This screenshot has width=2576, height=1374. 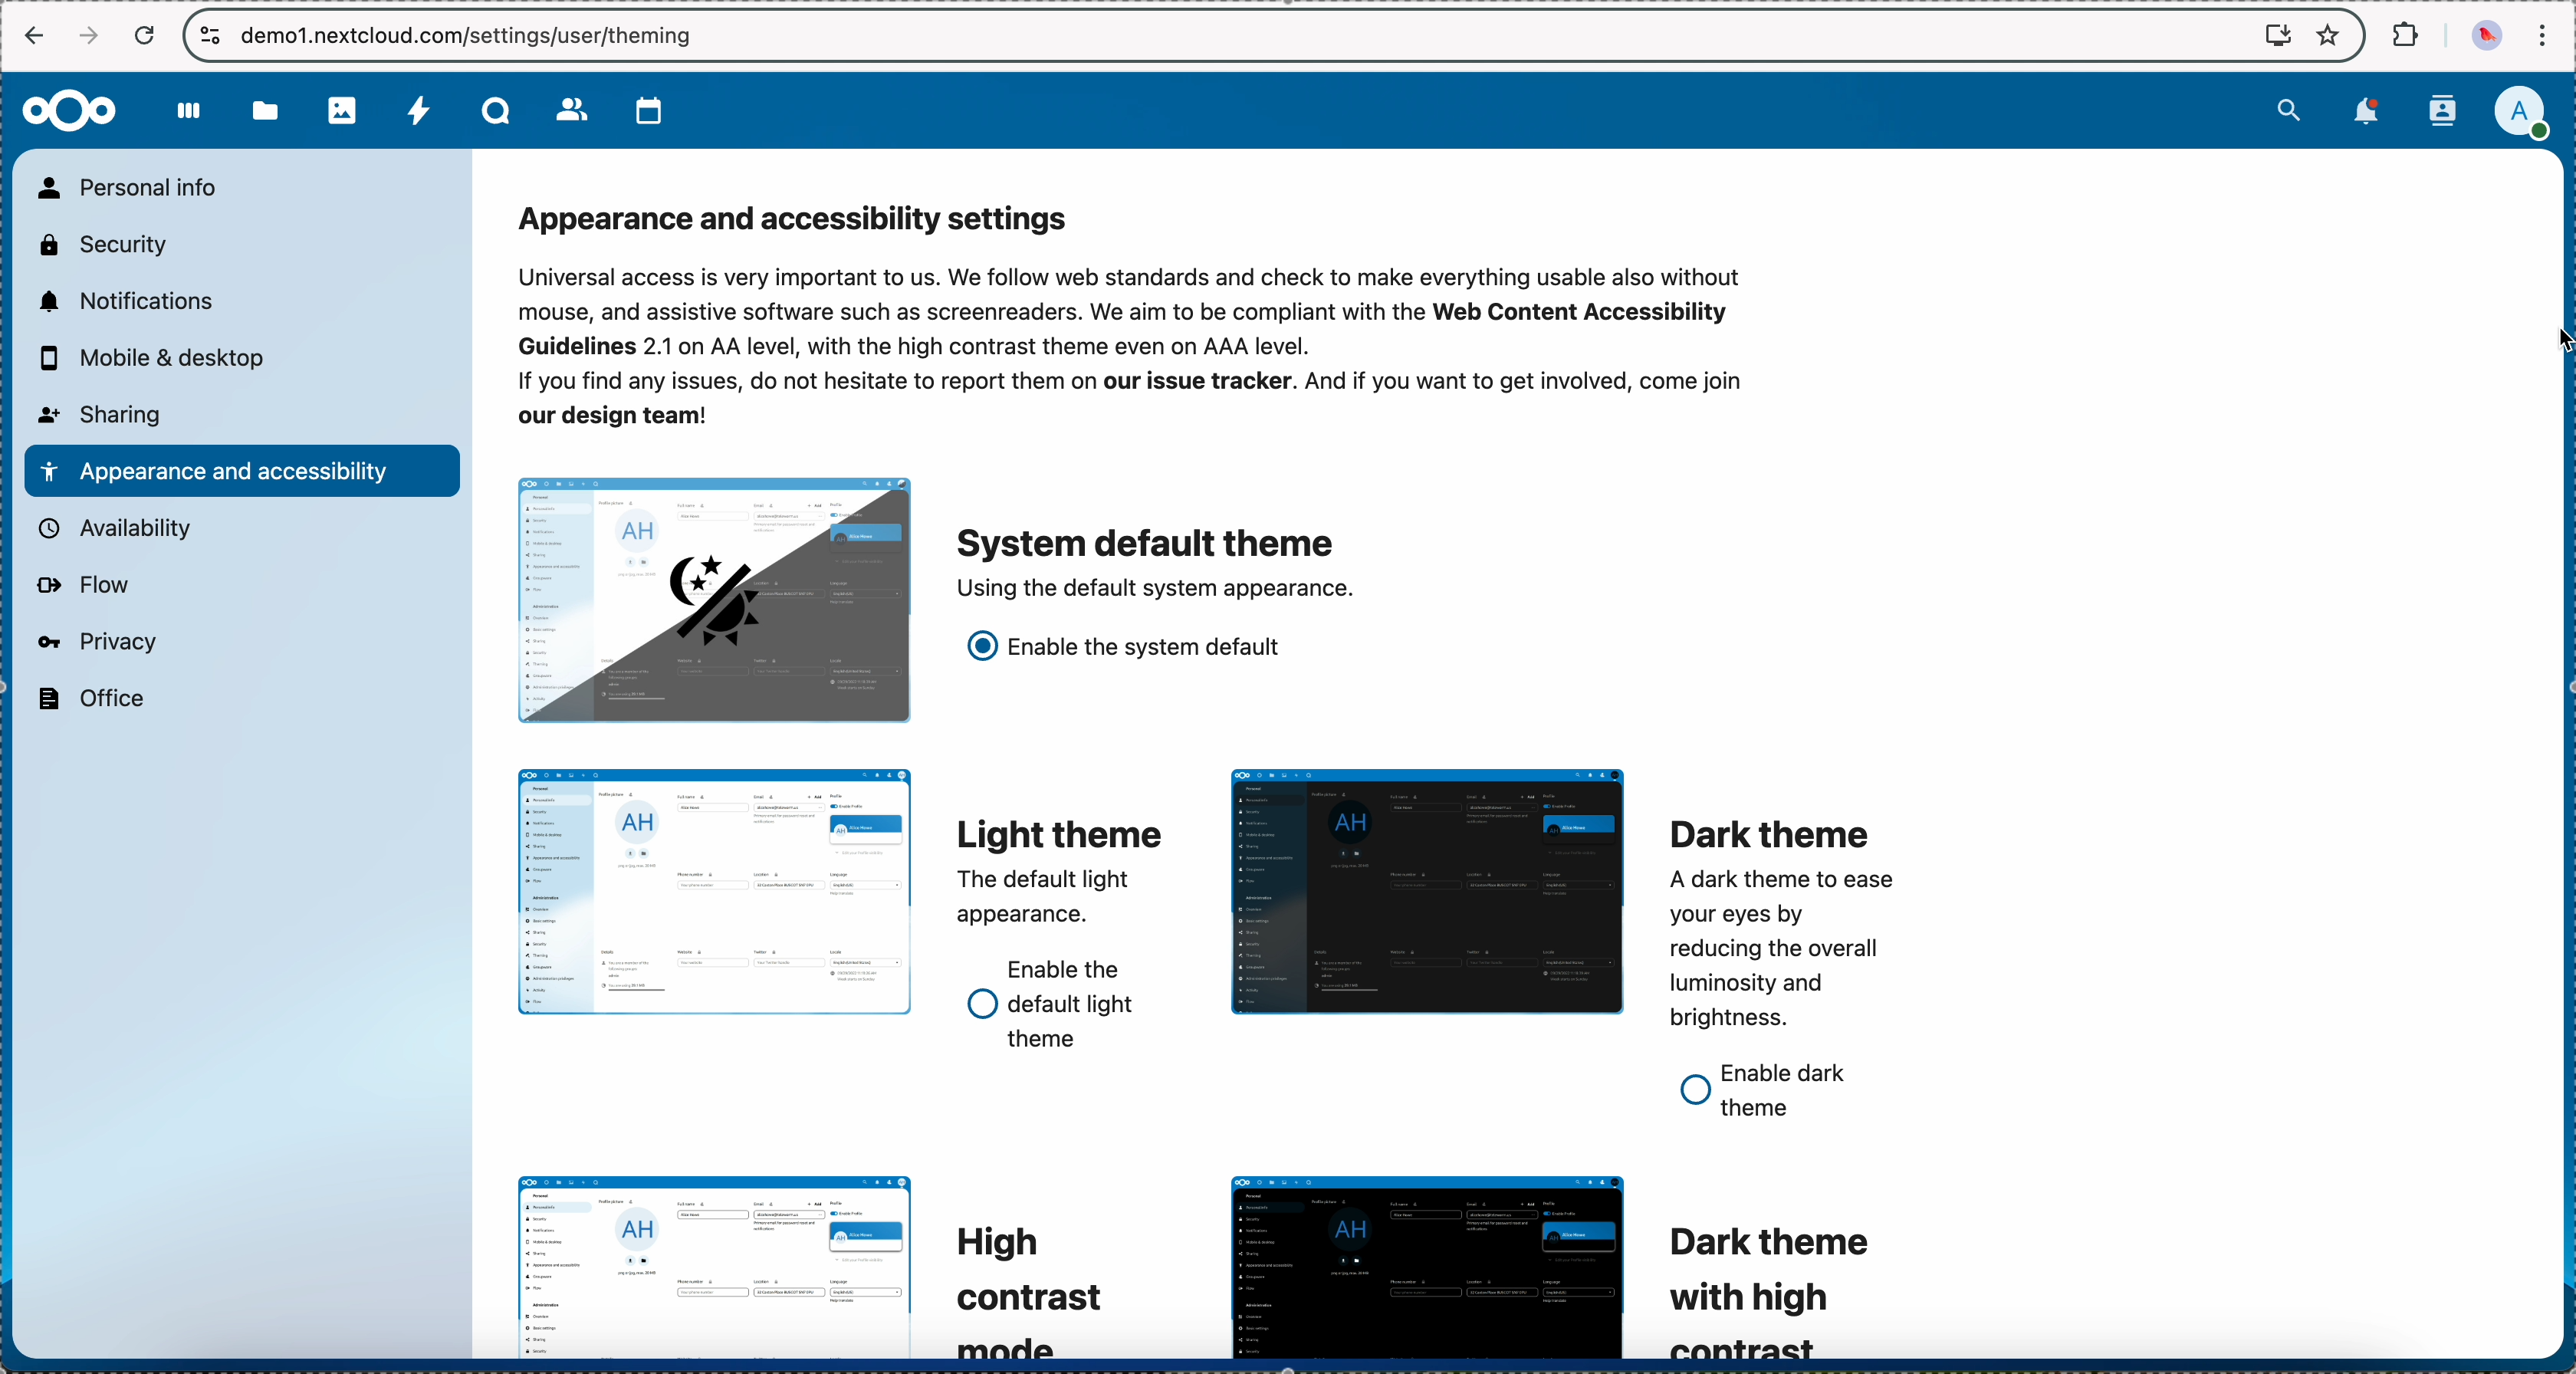 I want to click on dark theme with high contraste, so click(x=1785, y=1286).